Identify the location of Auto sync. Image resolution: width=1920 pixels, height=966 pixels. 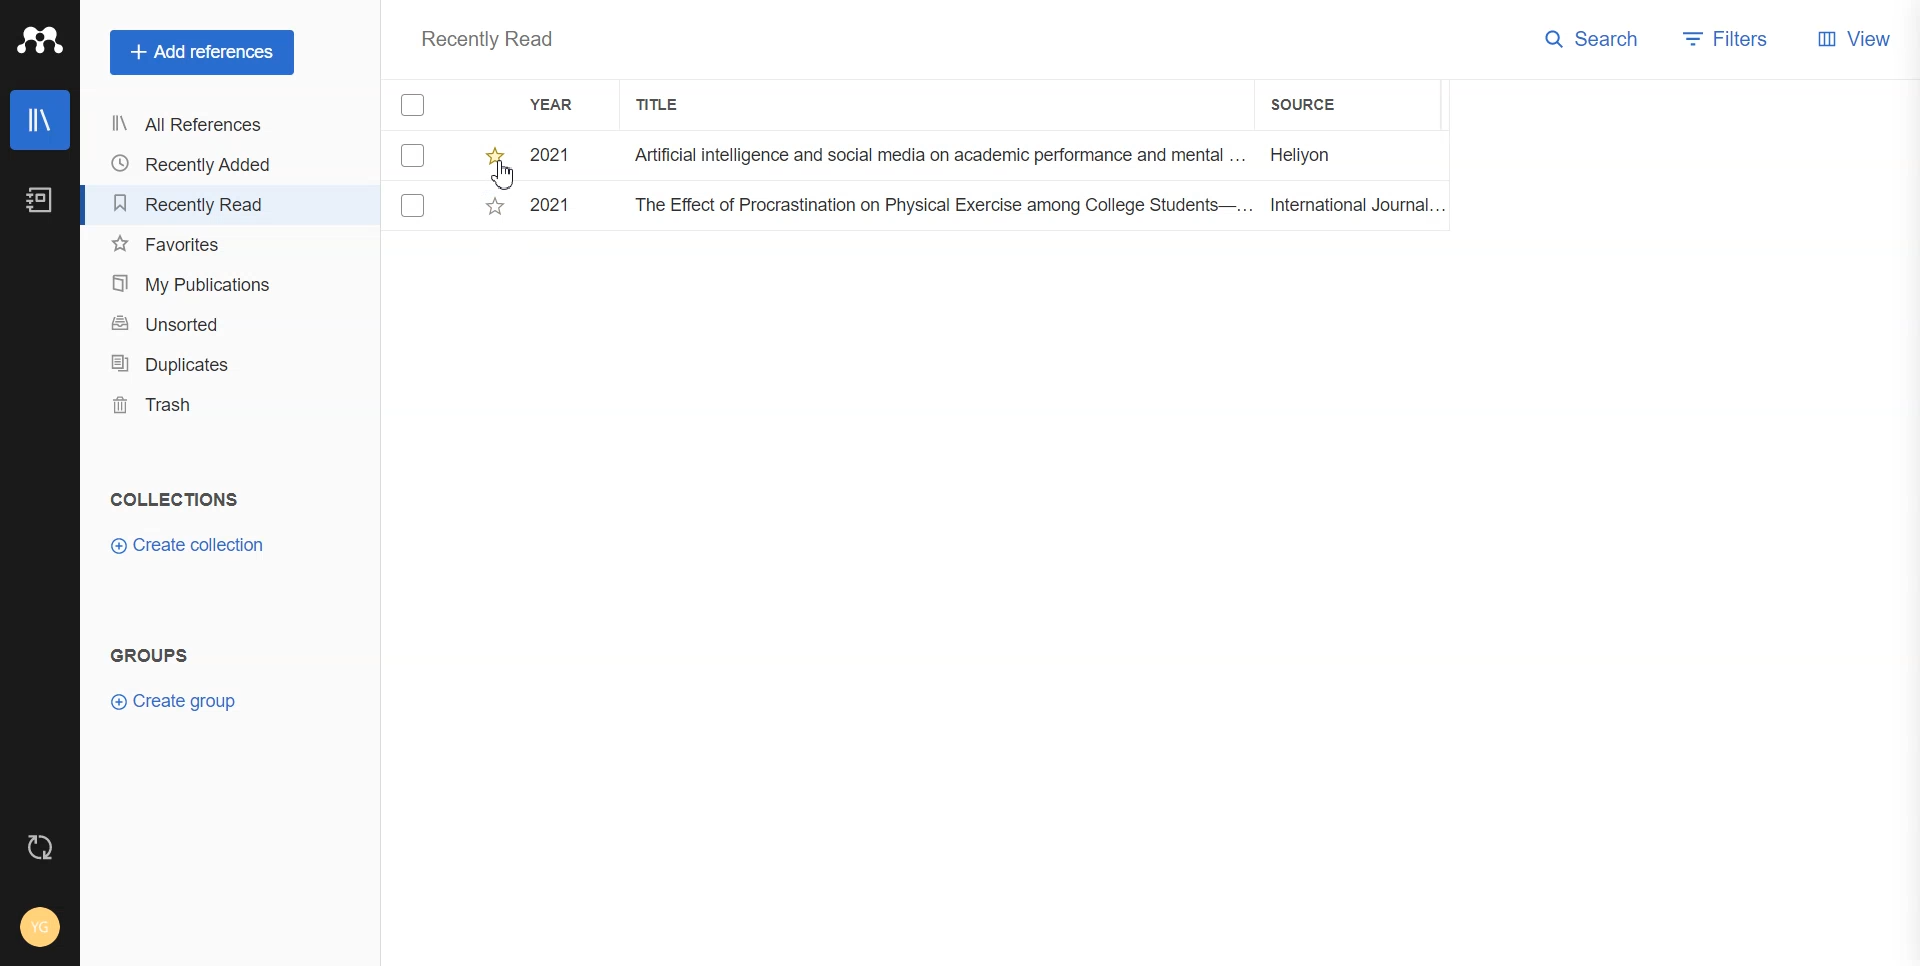
(40, 847).